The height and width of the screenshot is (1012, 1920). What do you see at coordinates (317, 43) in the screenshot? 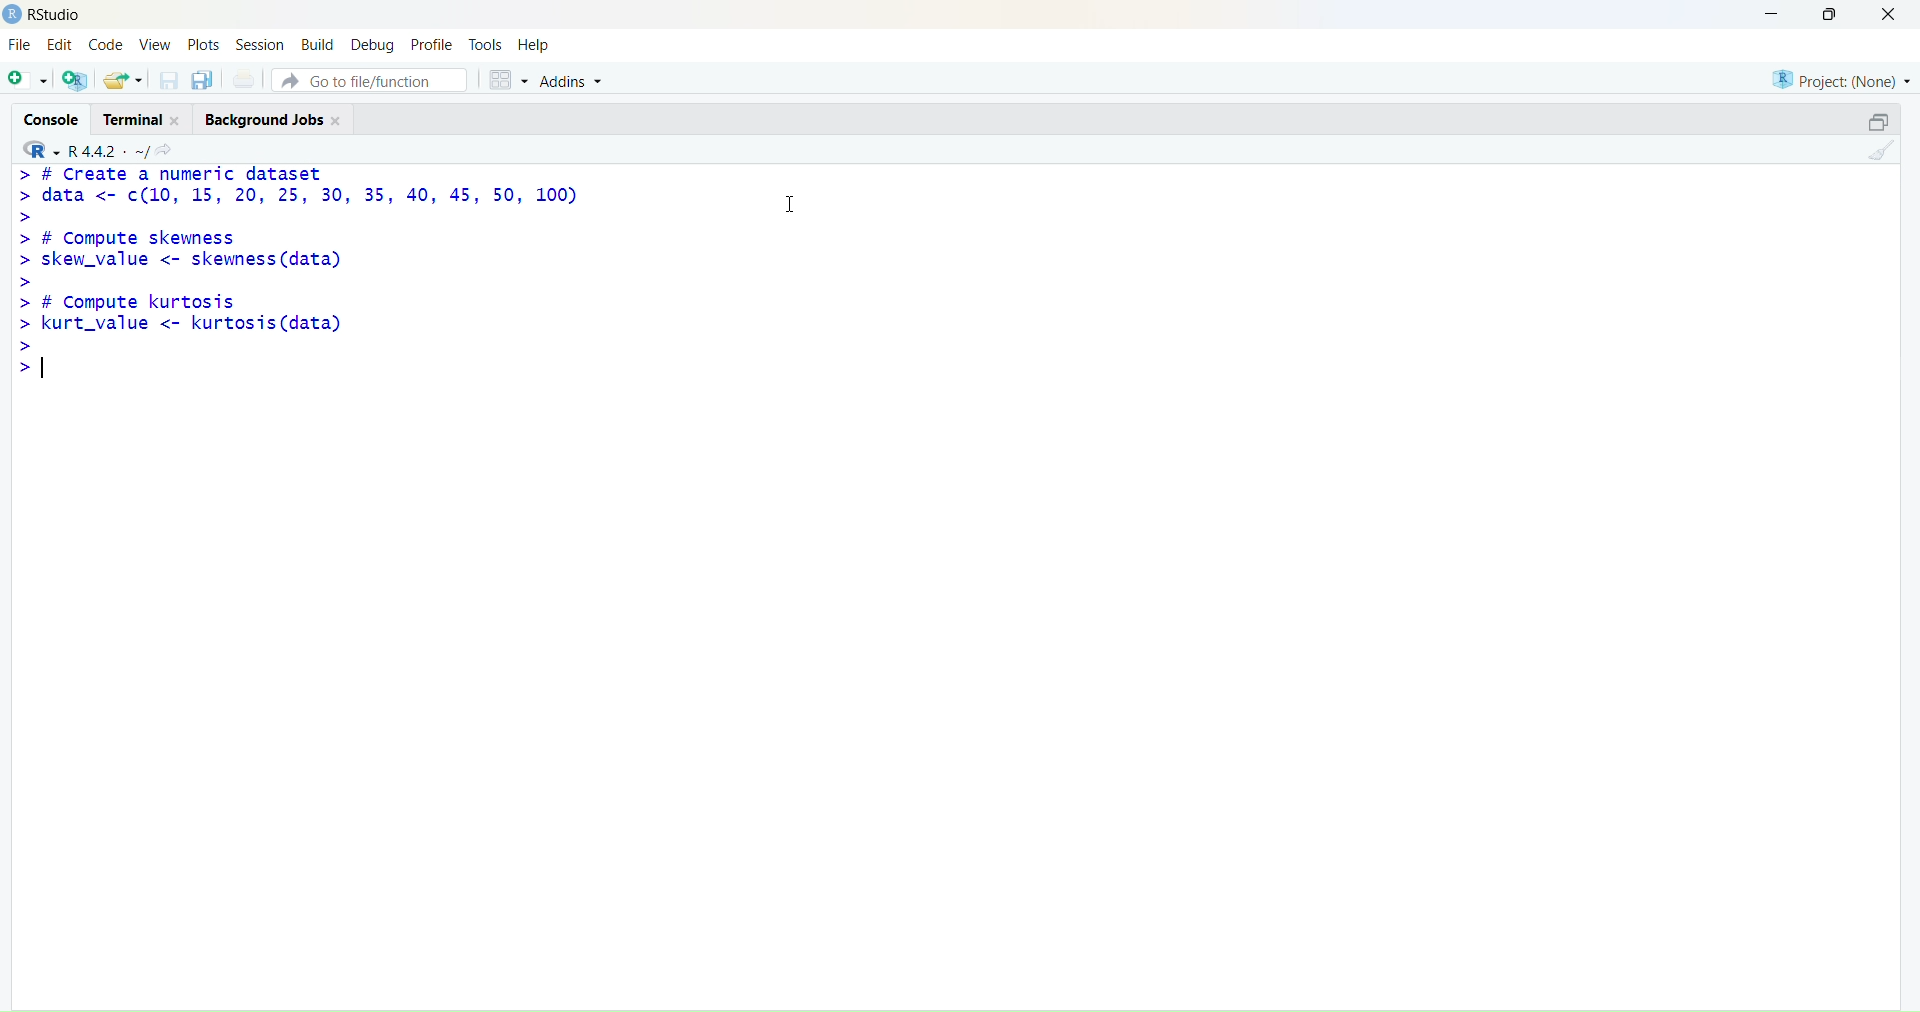
I see `Build` at bounding box center [317, 43].